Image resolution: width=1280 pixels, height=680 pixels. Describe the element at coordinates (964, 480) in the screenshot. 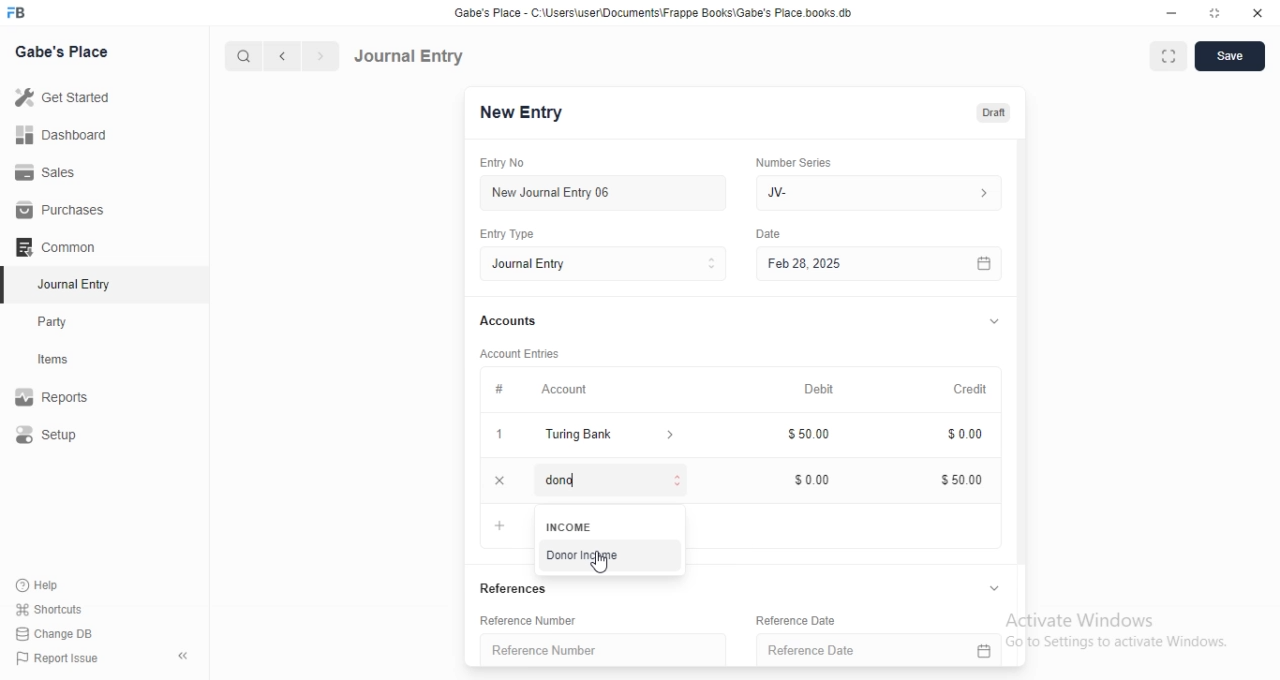

I see `$5000` at that location.